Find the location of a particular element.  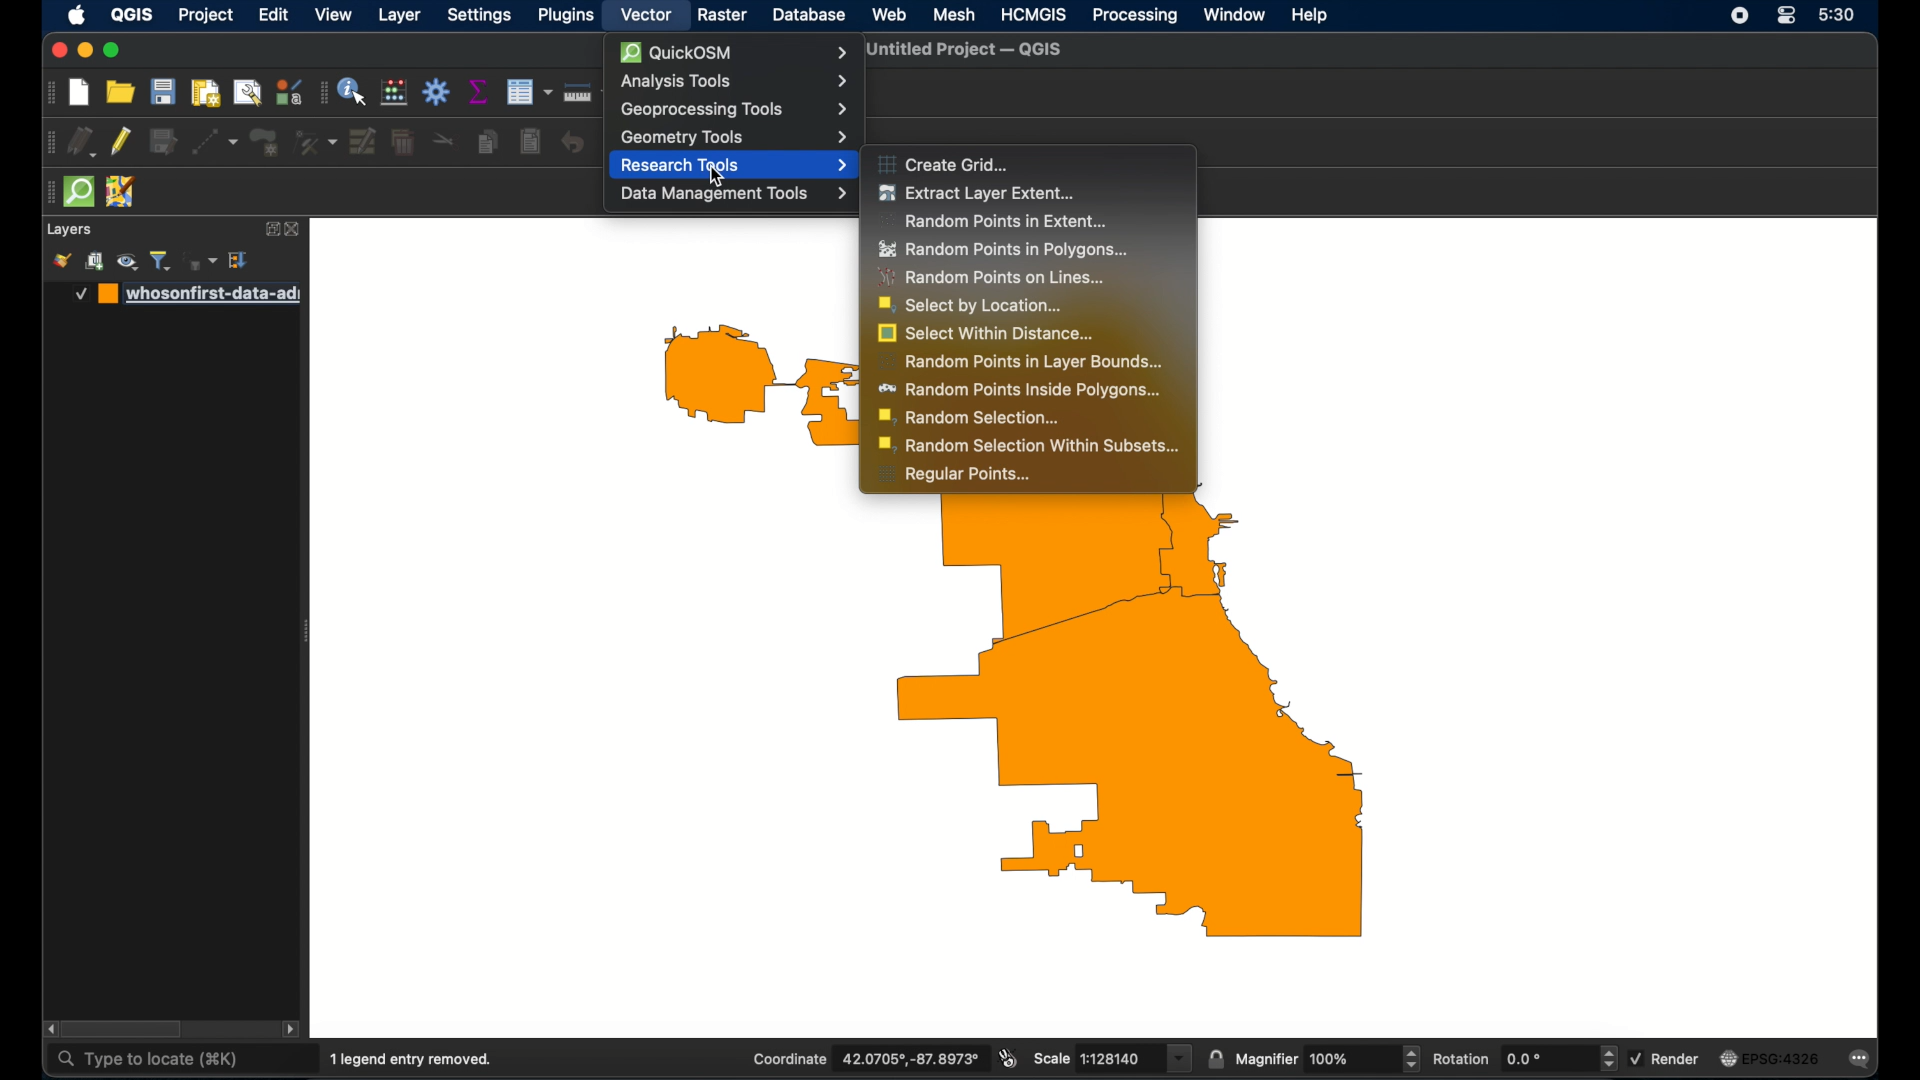

open field  calculator is located at coordinates (395, 94).